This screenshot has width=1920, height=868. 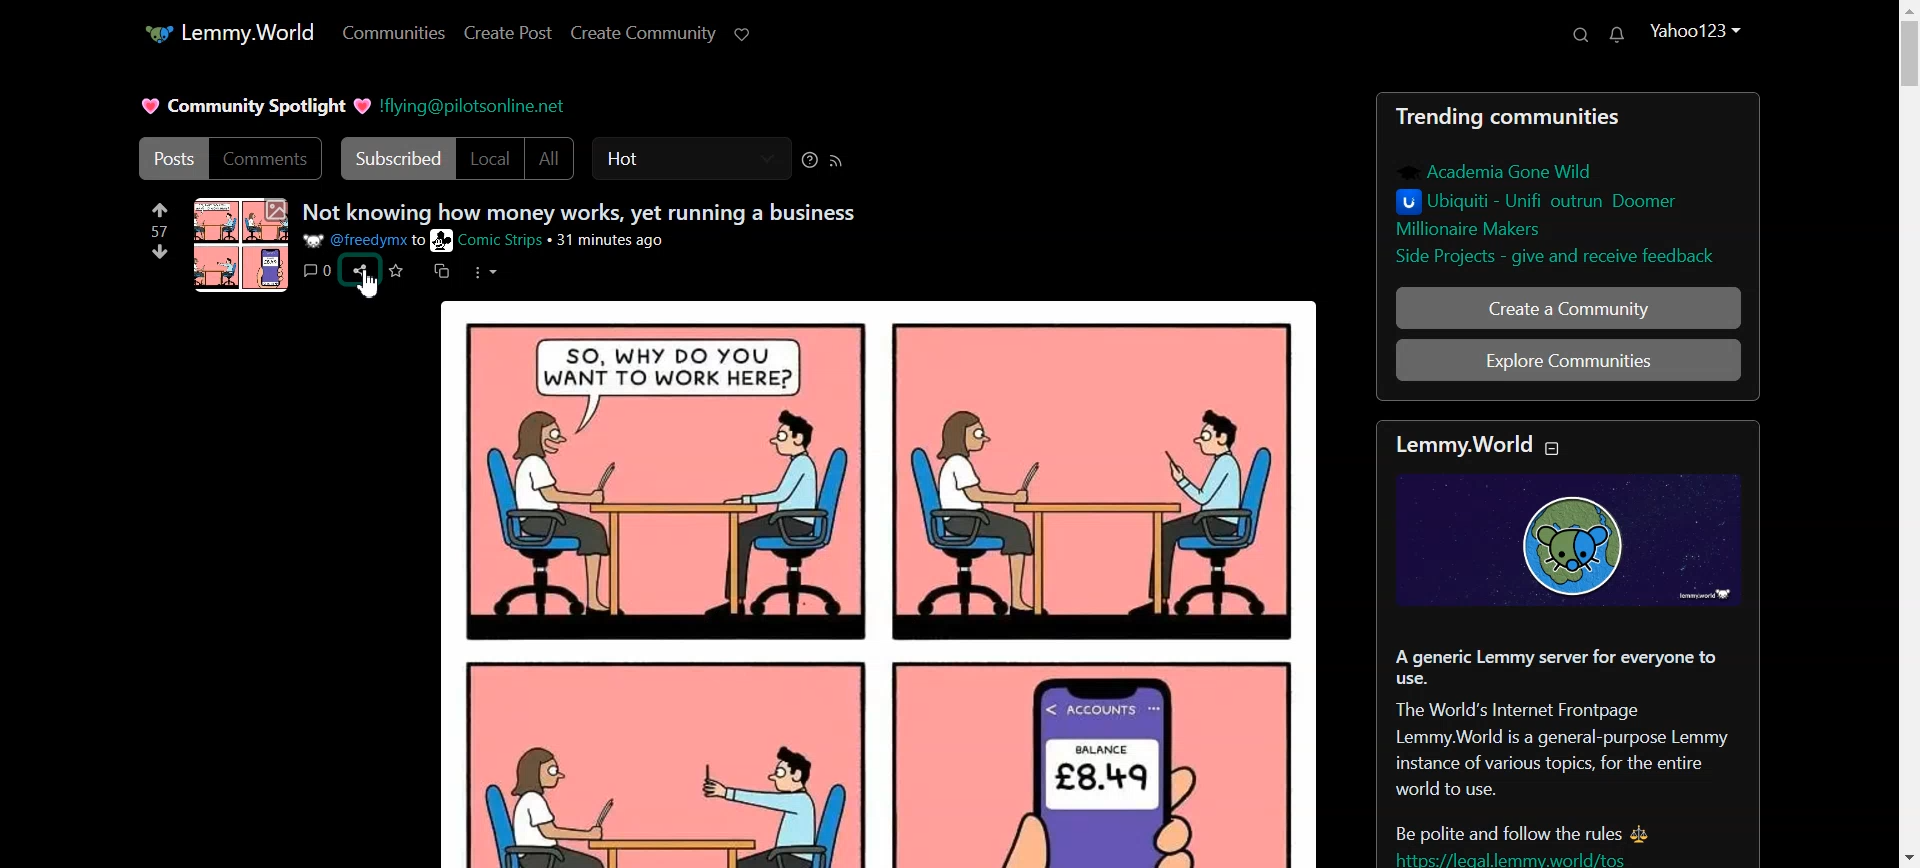 I want to click on Create a Community, so click(x=1568, y=307).